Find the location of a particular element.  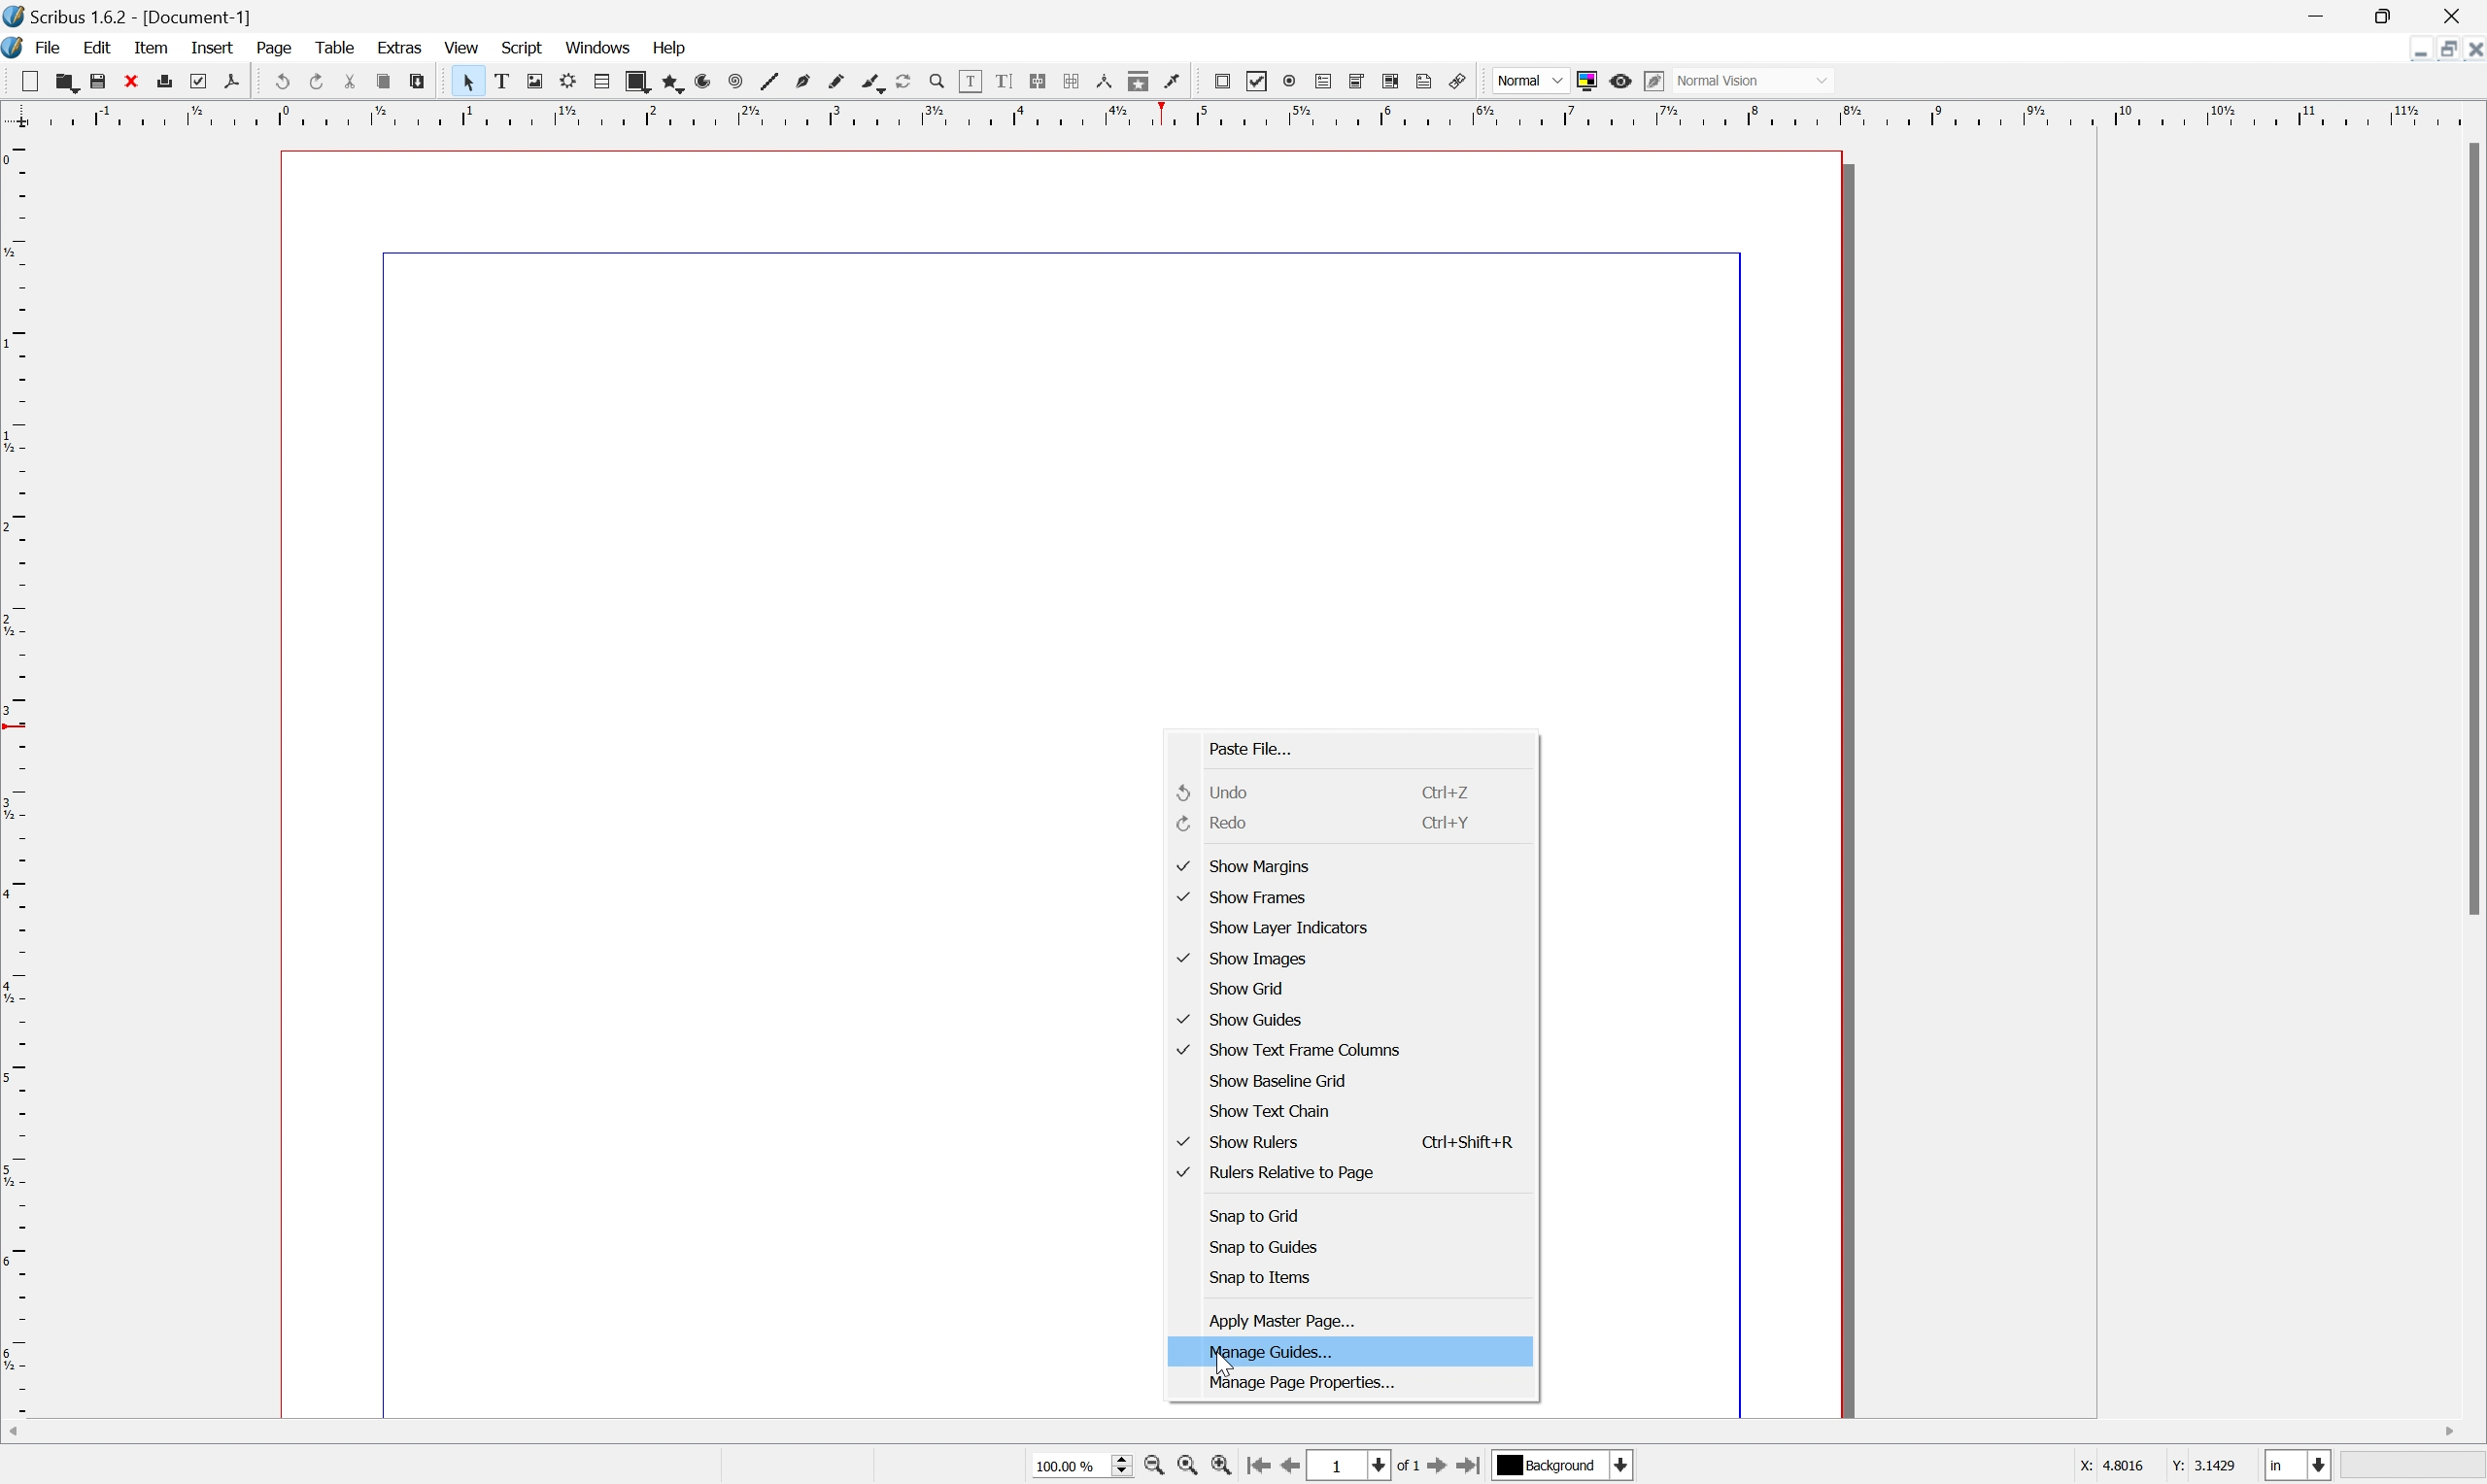

zoom to 100% is located at coordinates (1152, 1467).